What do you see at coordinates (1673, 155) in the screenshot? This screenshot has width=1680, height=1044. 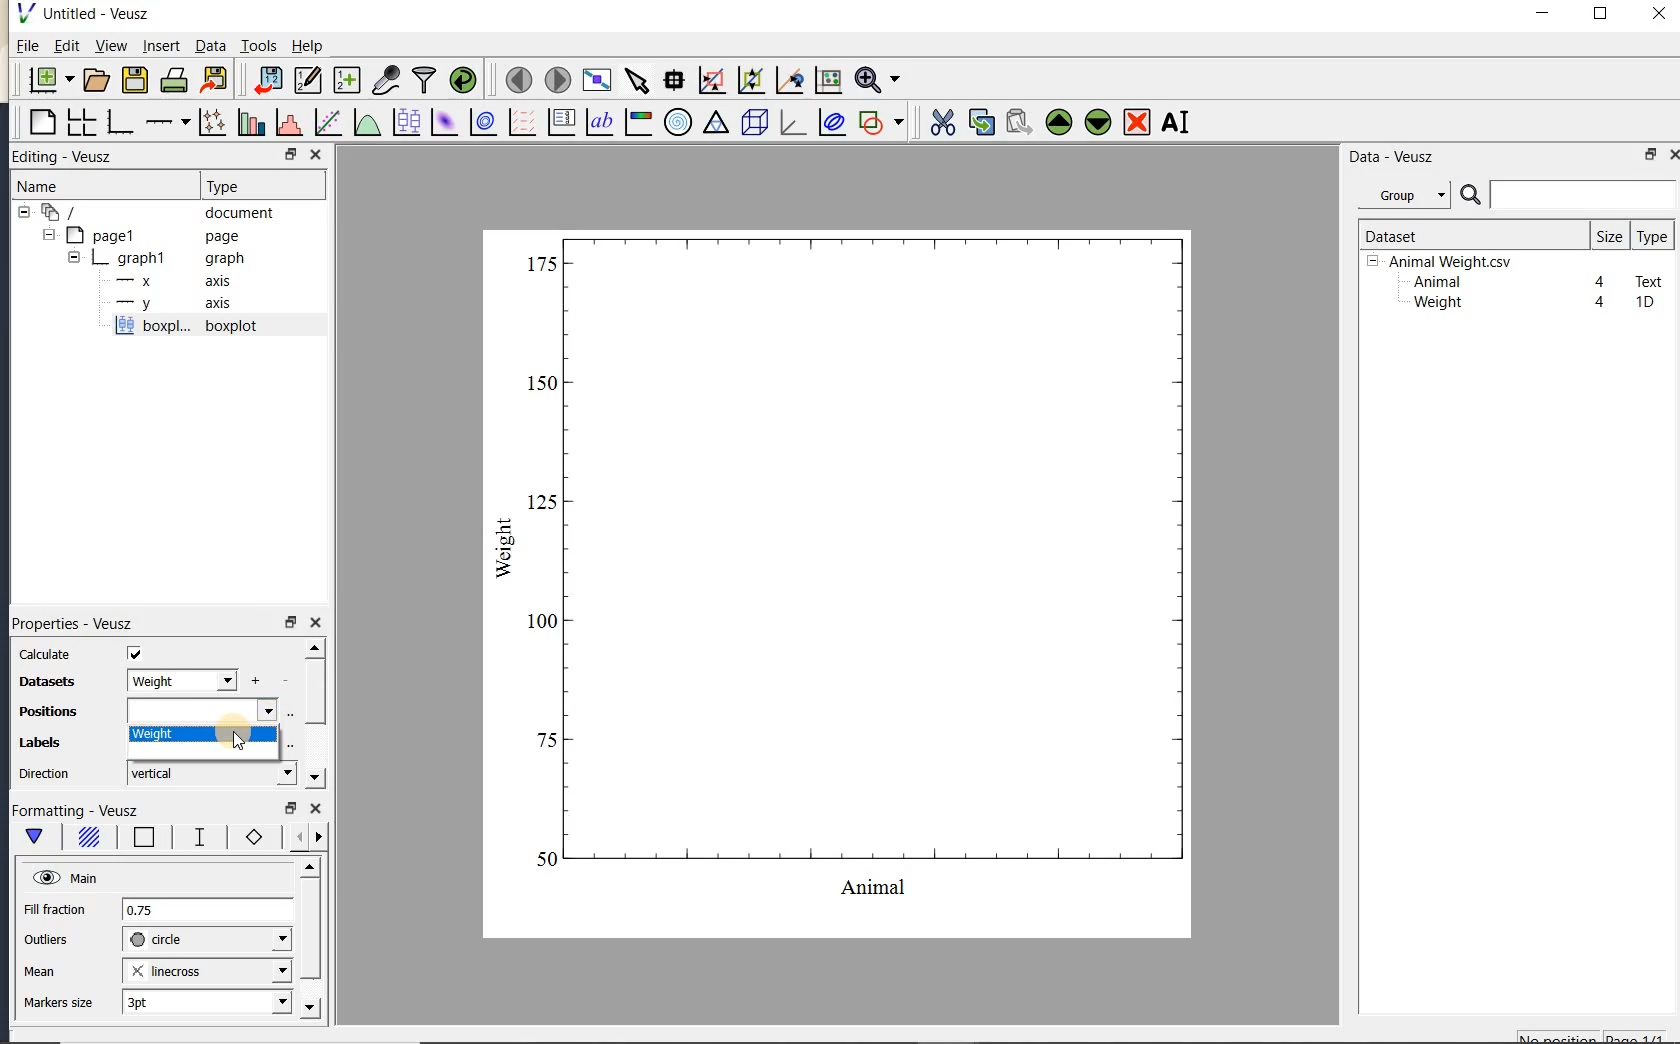 I see `close` at bounding box center [1673, 155].